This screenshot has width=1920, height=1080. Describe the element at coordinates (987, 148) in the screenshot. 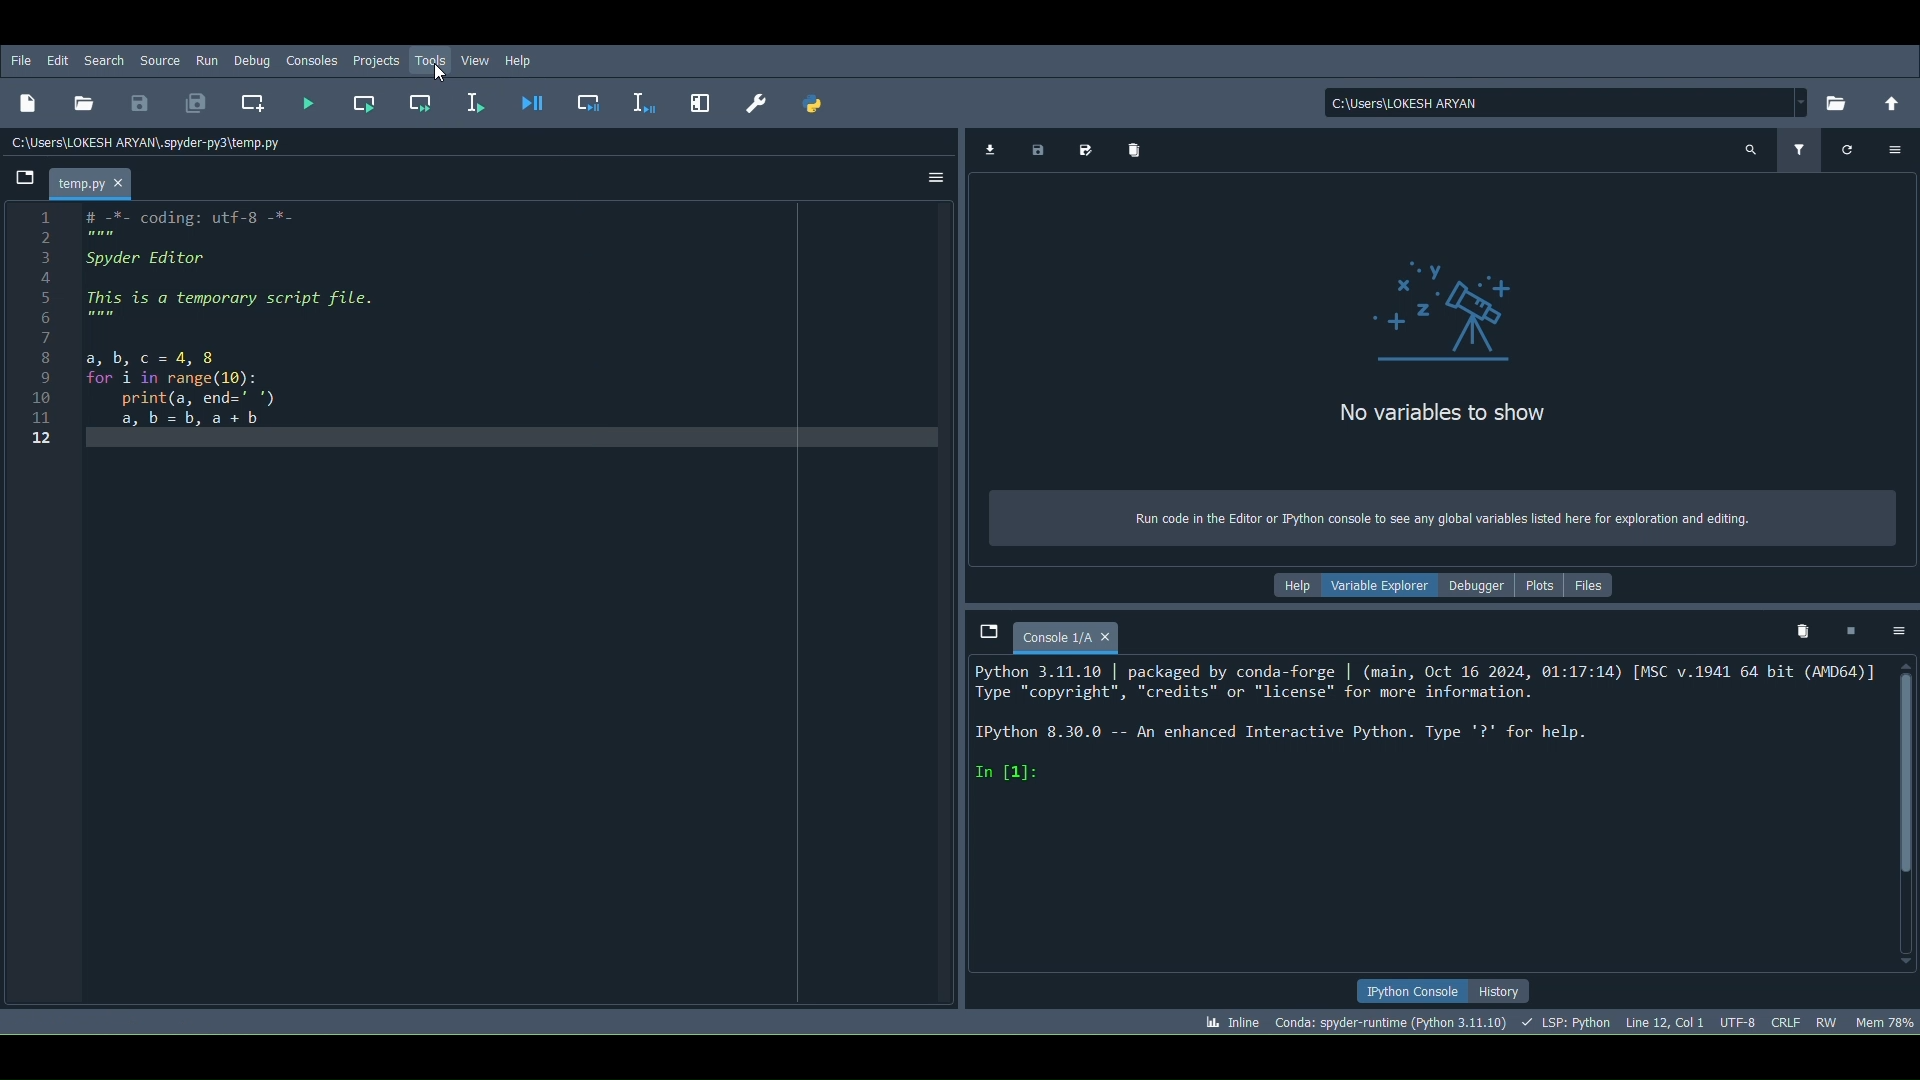

I see `Import data` at that location.